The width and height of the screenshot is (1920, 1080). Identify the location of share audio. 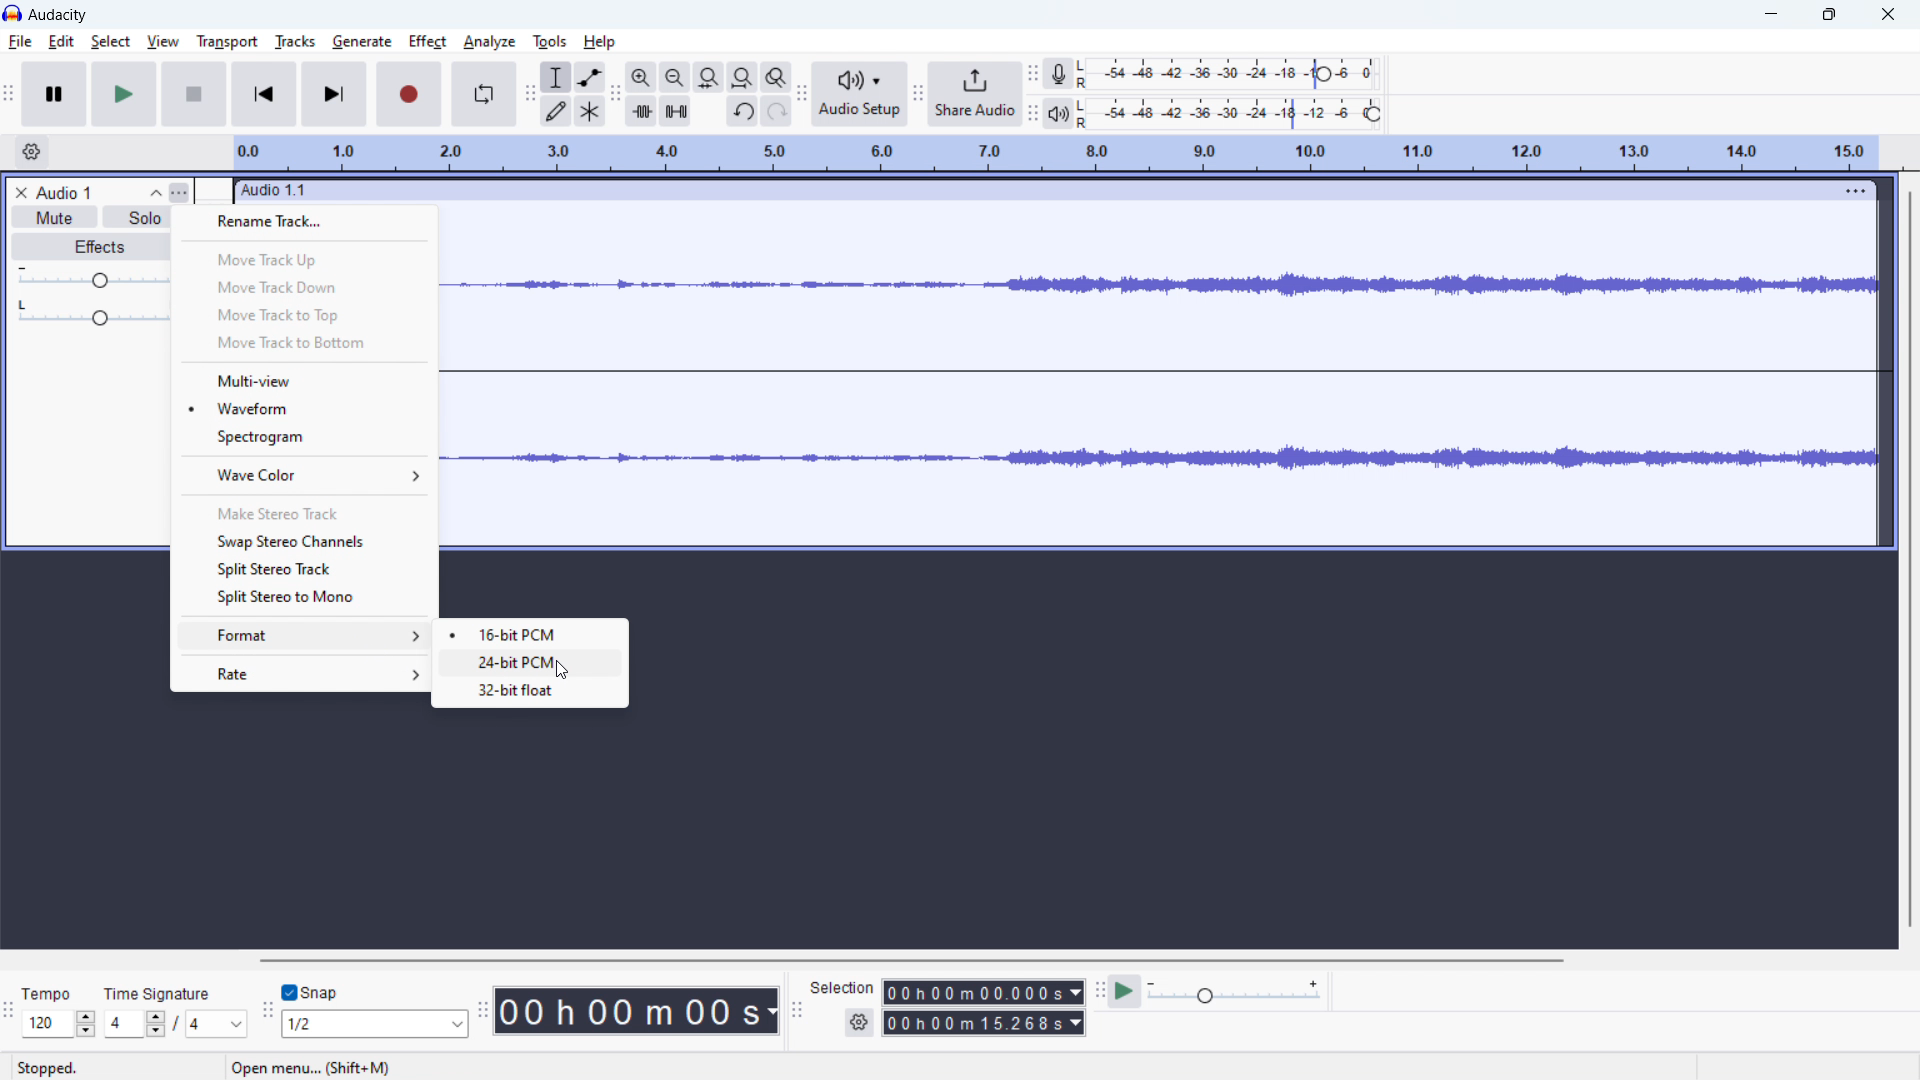
(977, 93).